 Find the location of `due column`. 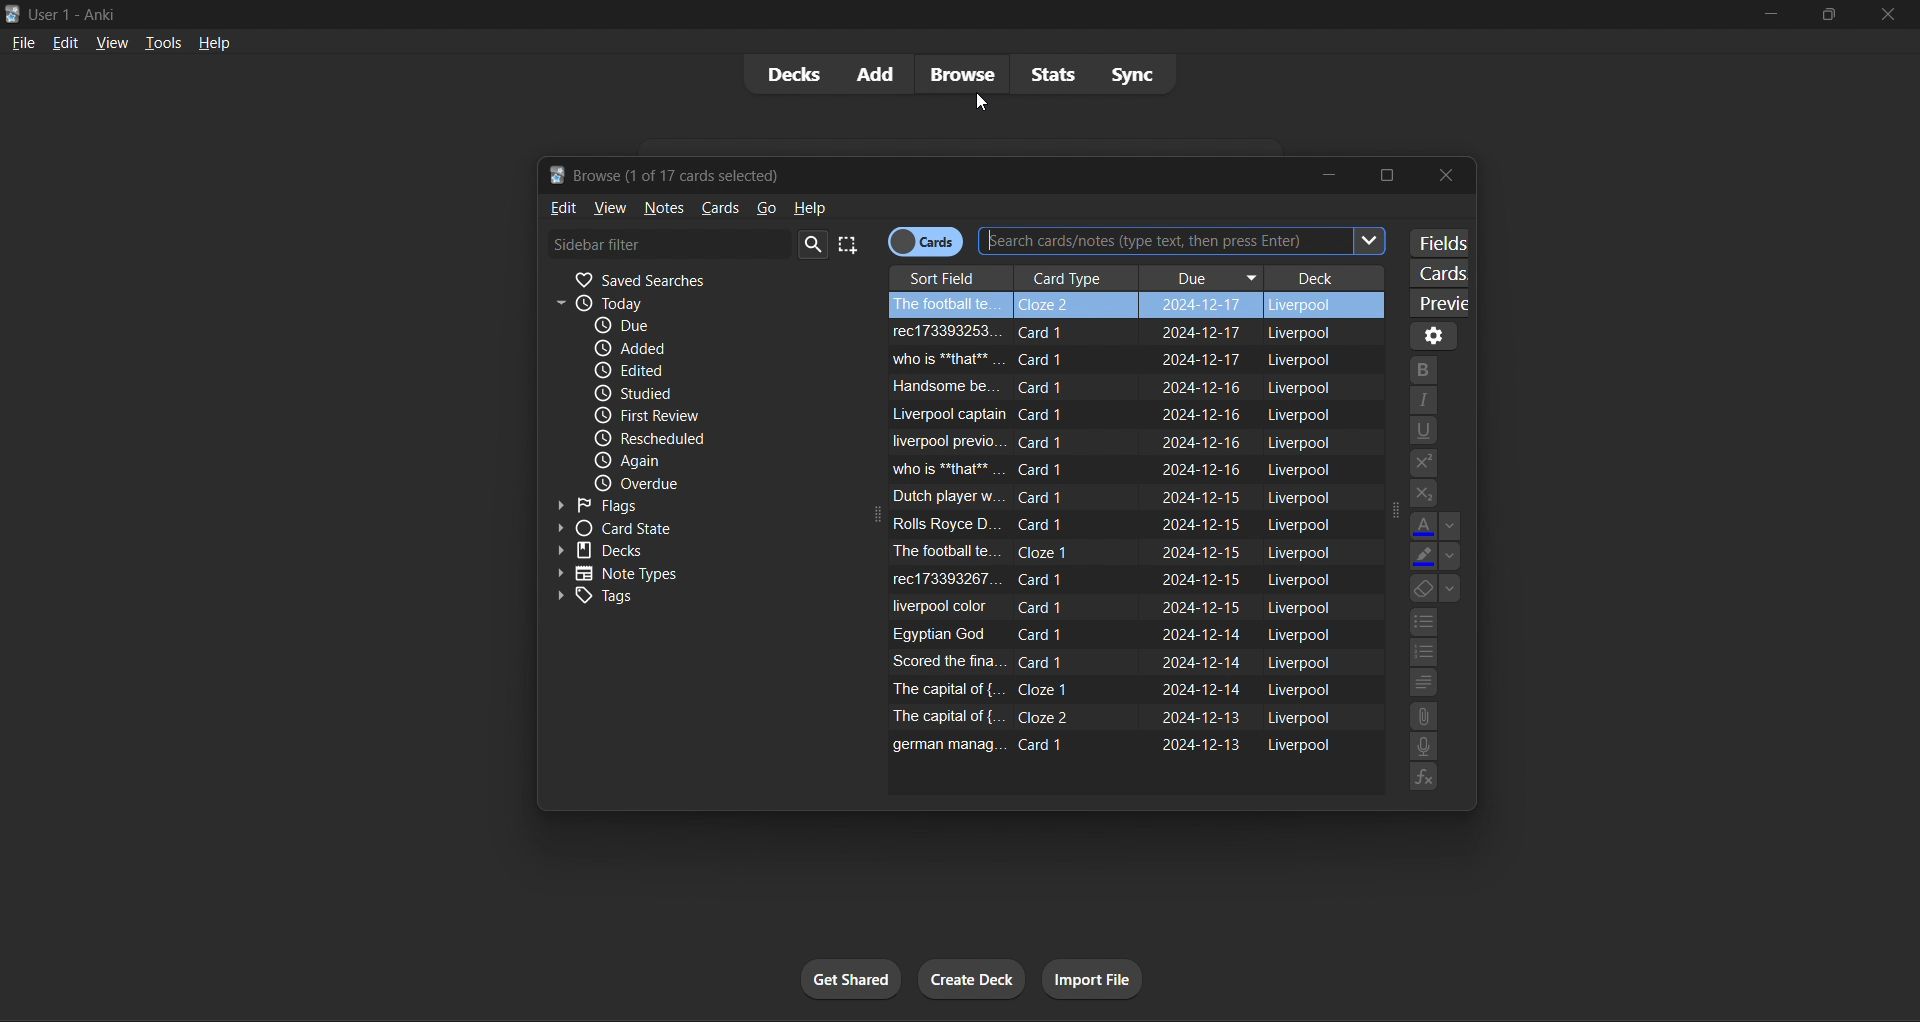

due column is located at coordinates (1204, 278).